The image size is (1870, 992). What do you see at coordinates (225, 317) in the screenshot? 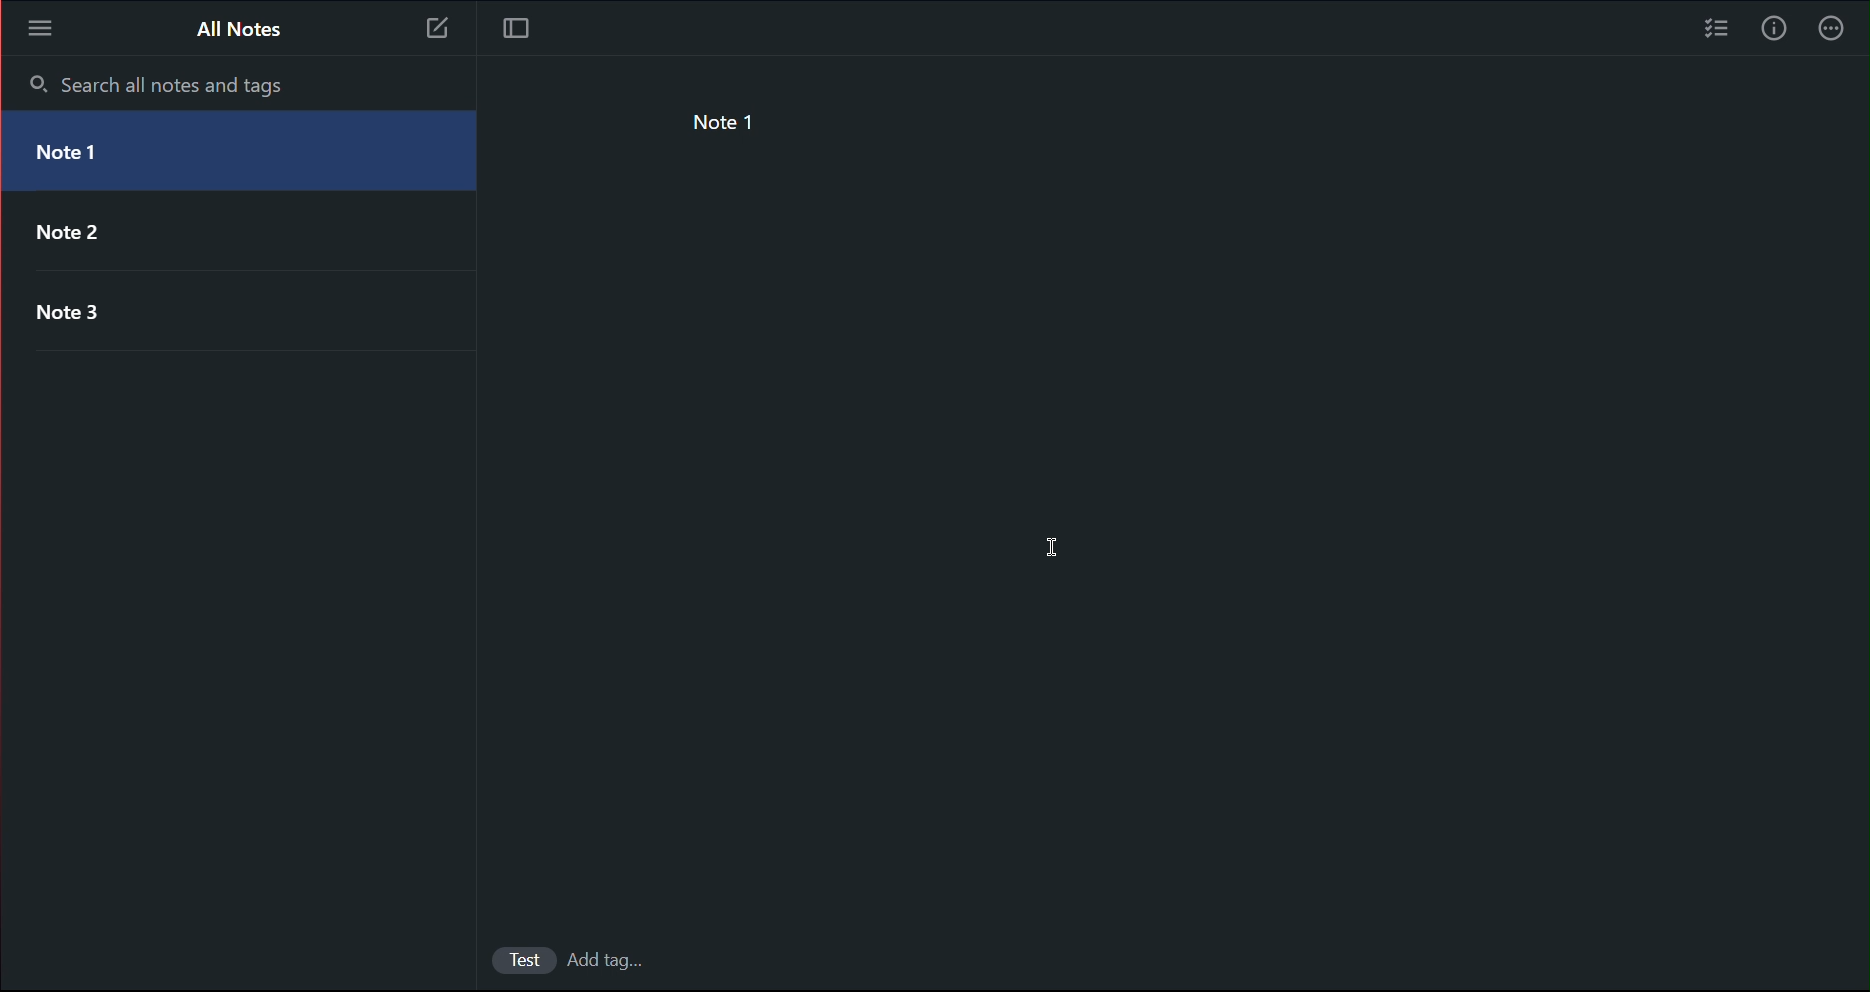
I see `Note 3` at bounding box center [225, 317].